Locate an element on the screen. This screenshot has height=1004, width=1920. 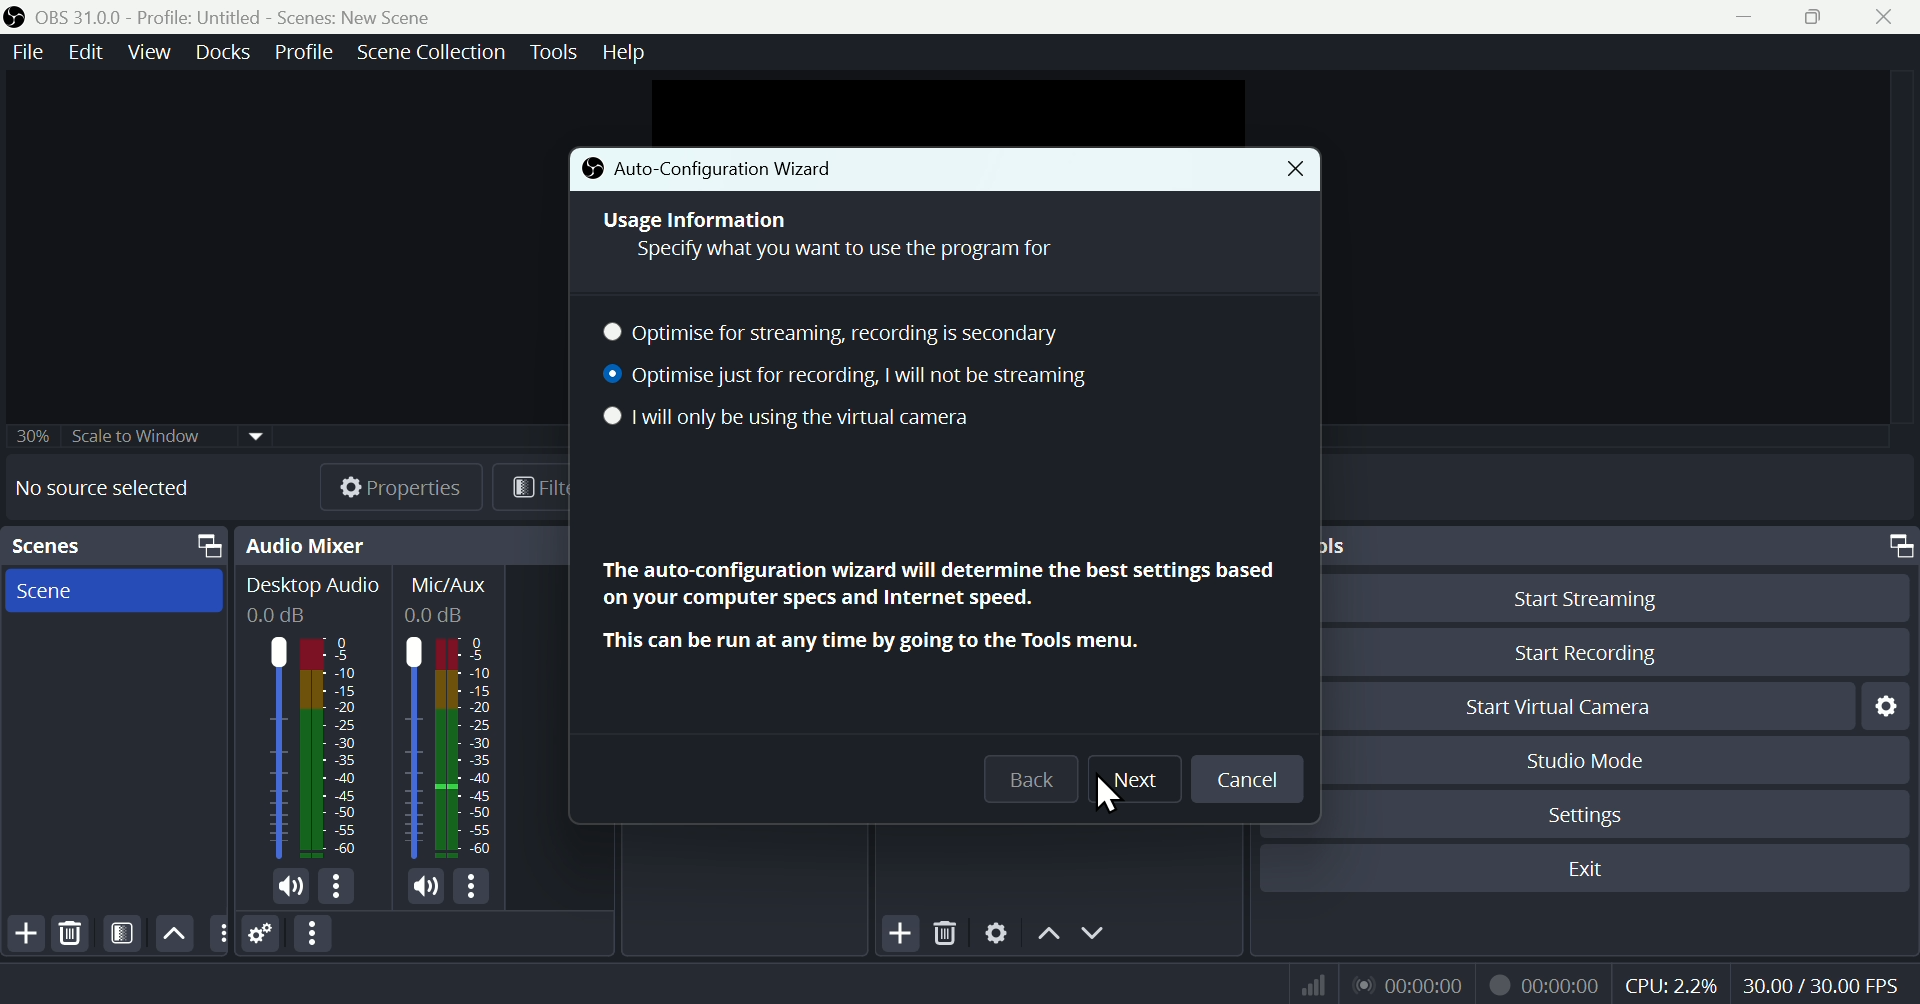
options is located at coordinates (470, 886).